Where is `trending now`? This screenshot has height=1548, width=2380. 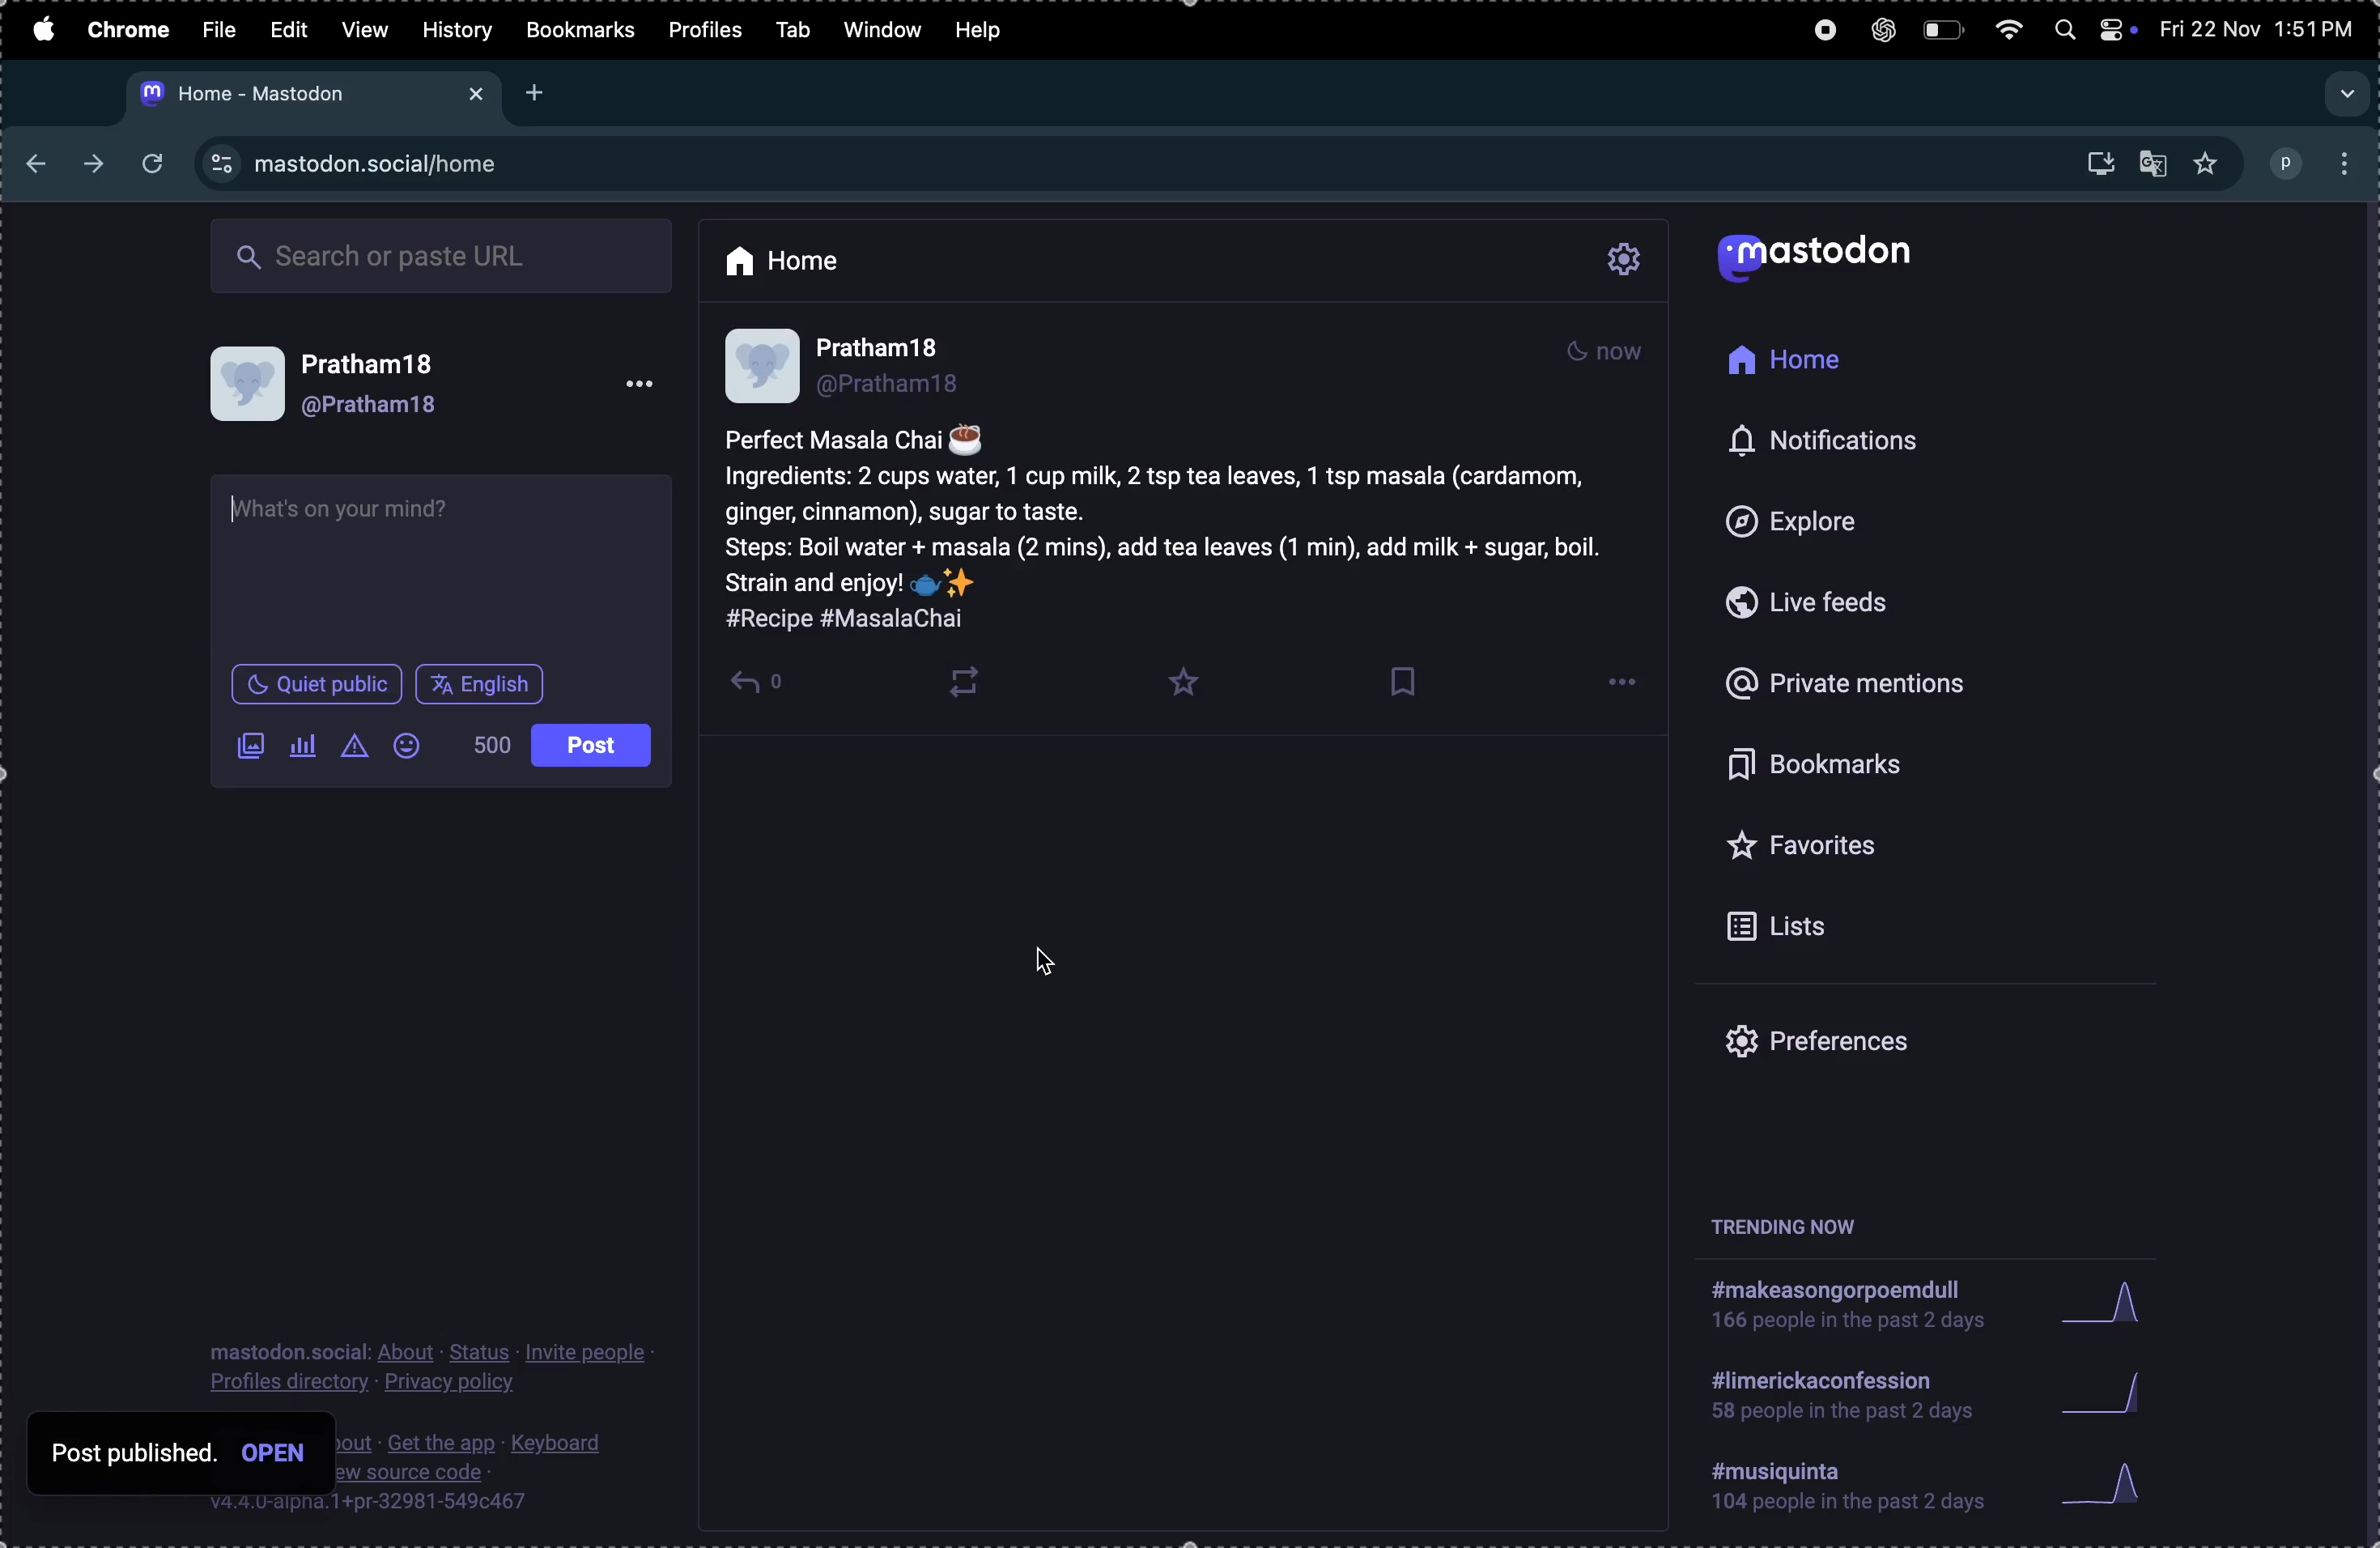 trending now is located at coordinates (1787, 1224).